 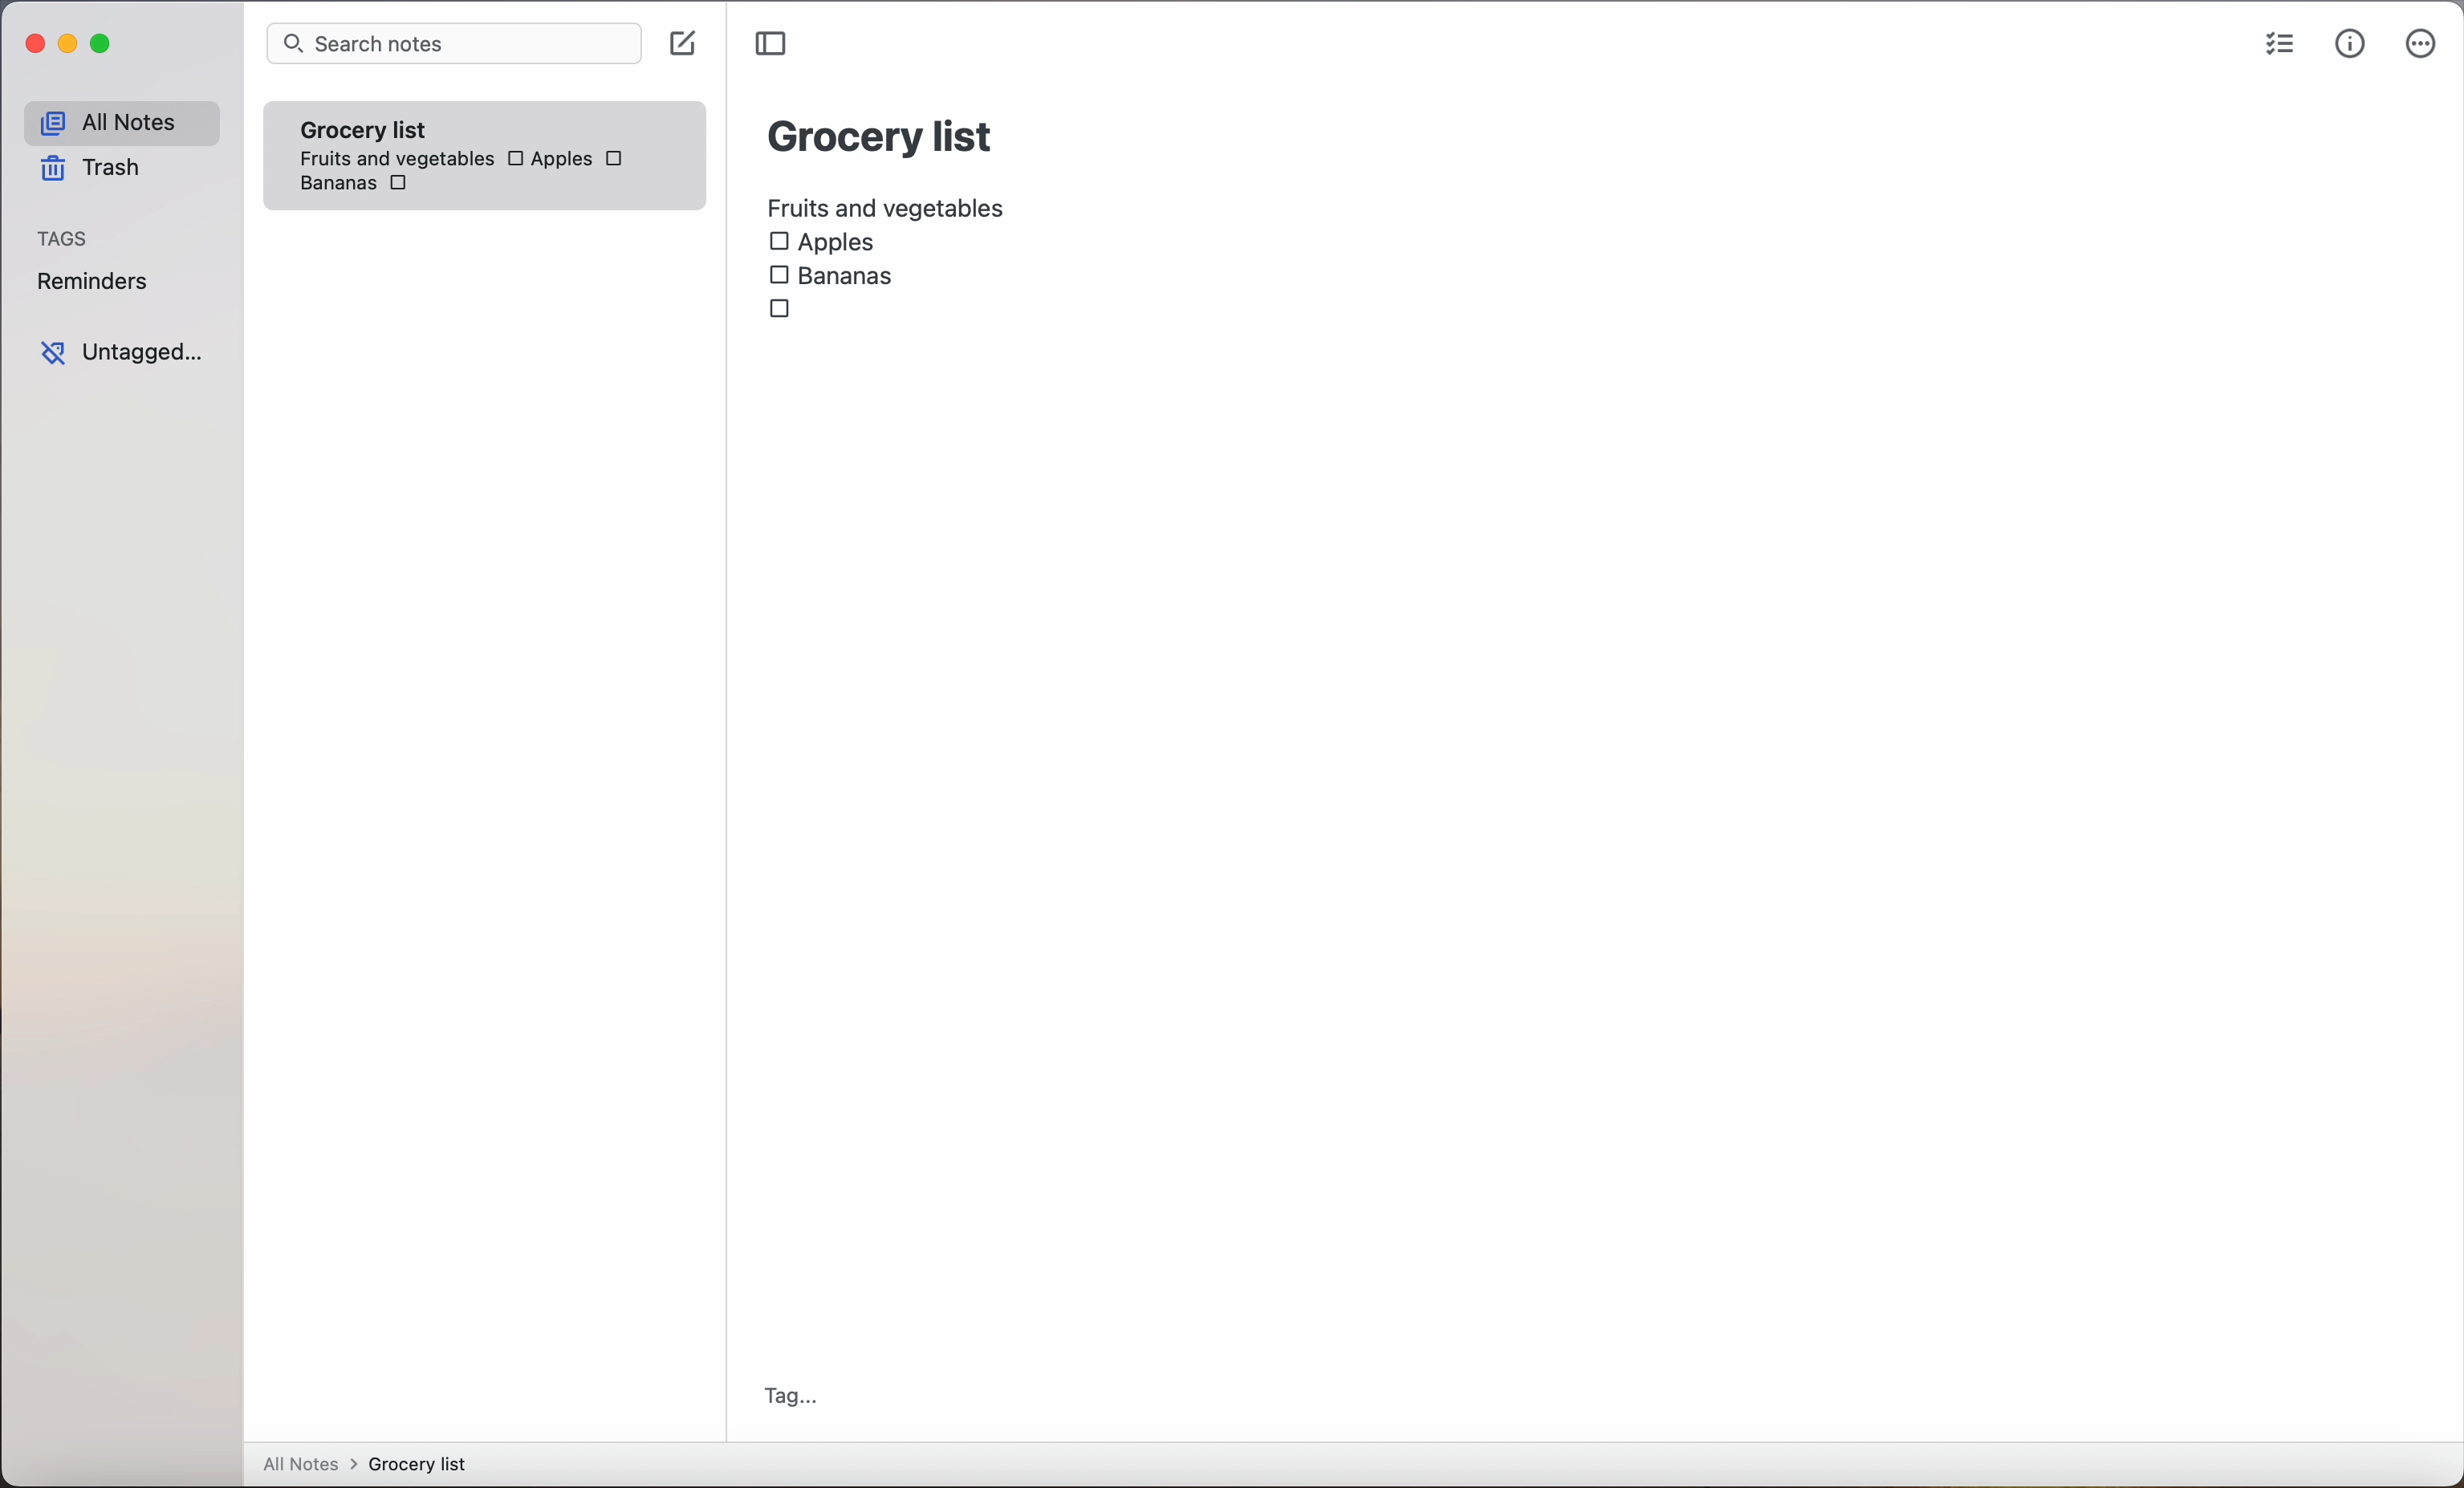 I want to click on grocery list, so click(x=882, y=133).